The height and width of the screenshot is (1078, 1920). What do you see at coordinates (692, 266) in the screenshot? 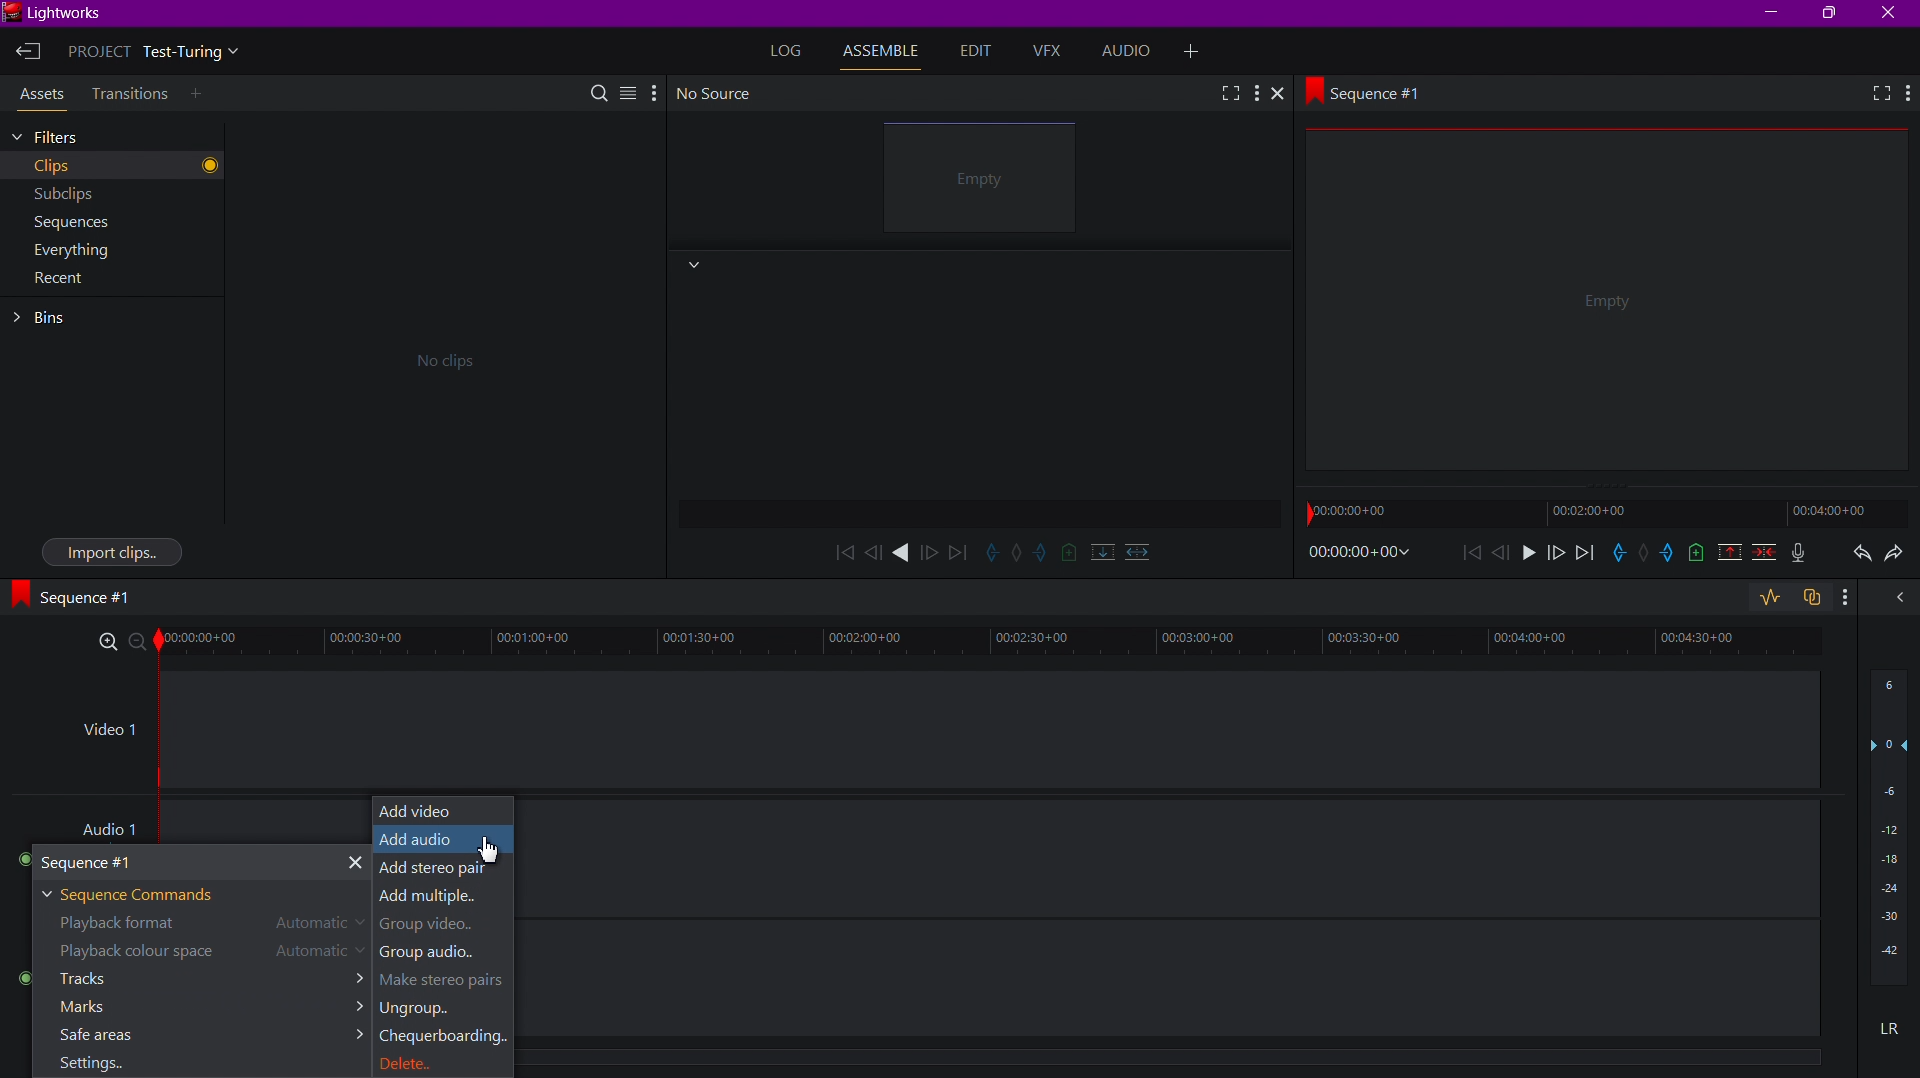
I see `Collapse` at bounding box center [692, 266].